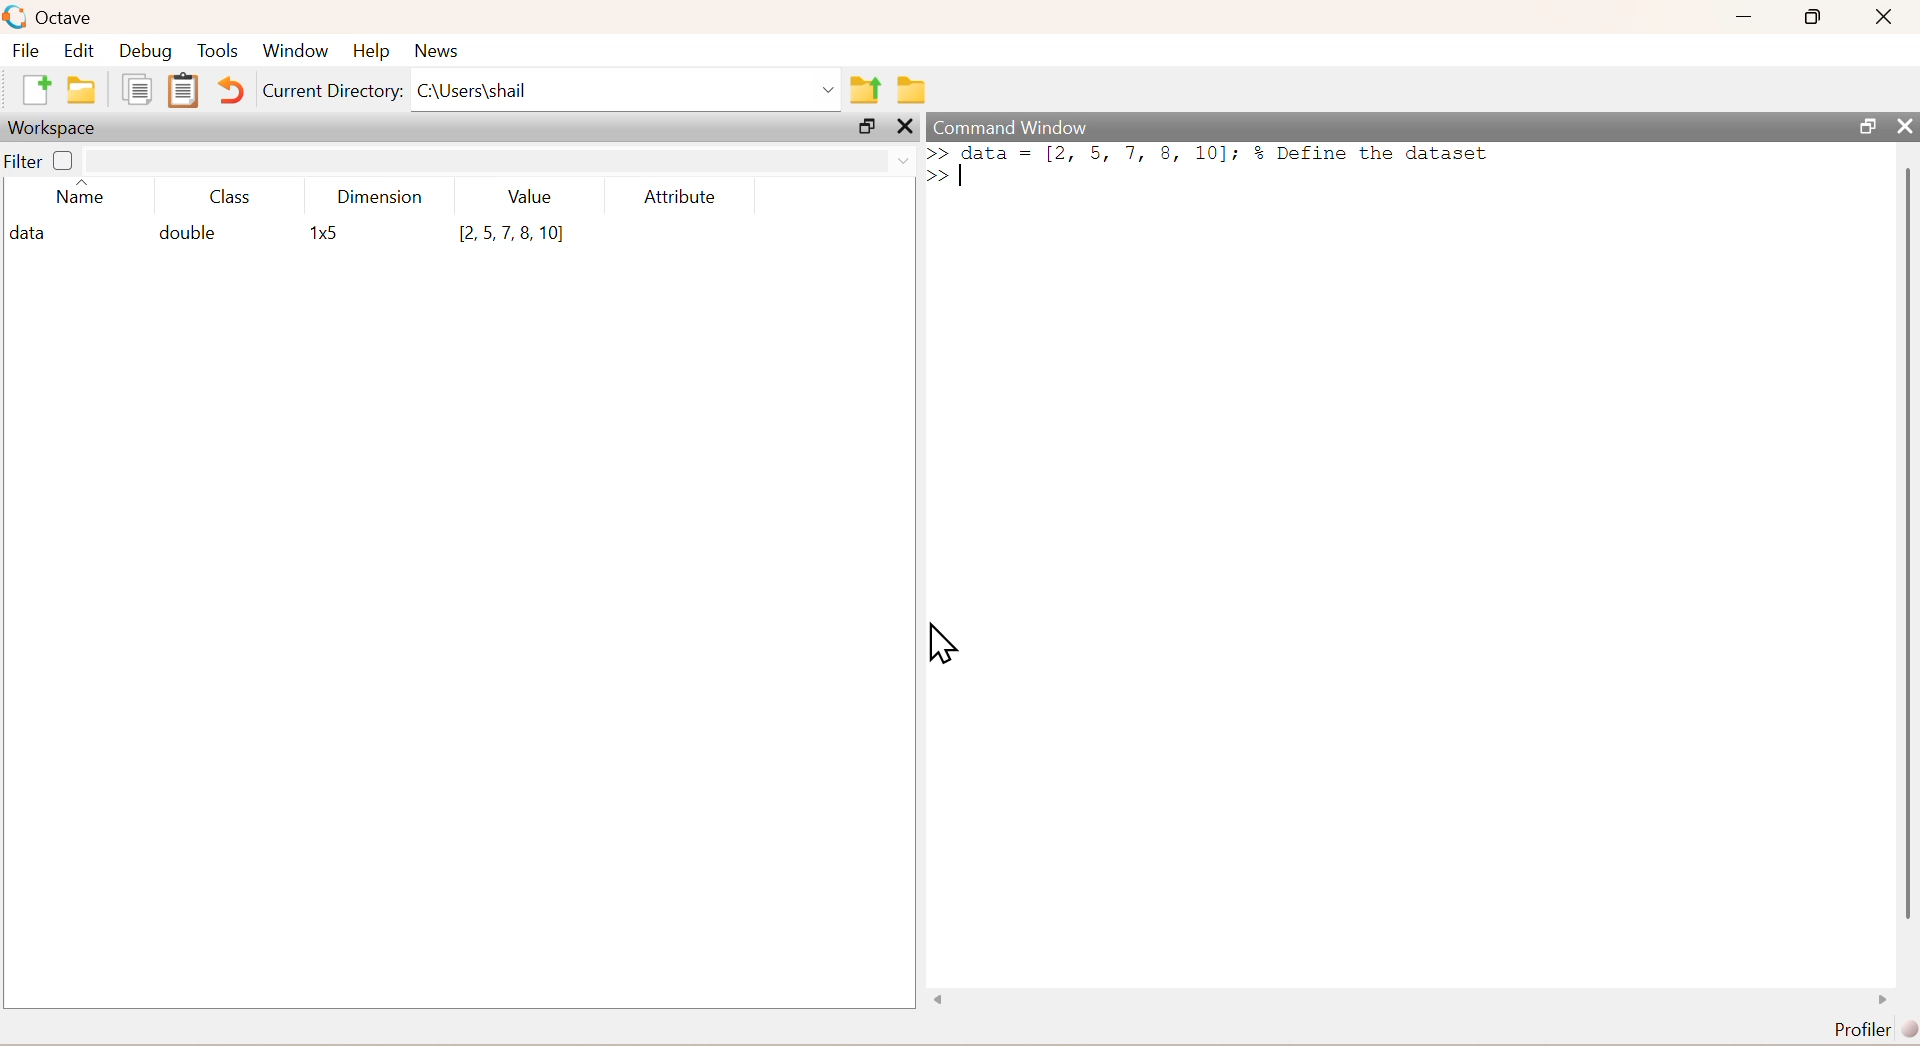 The height and width of the screenshot is (1046, 1920). I want to click on Drop-down , so click(830, 90).